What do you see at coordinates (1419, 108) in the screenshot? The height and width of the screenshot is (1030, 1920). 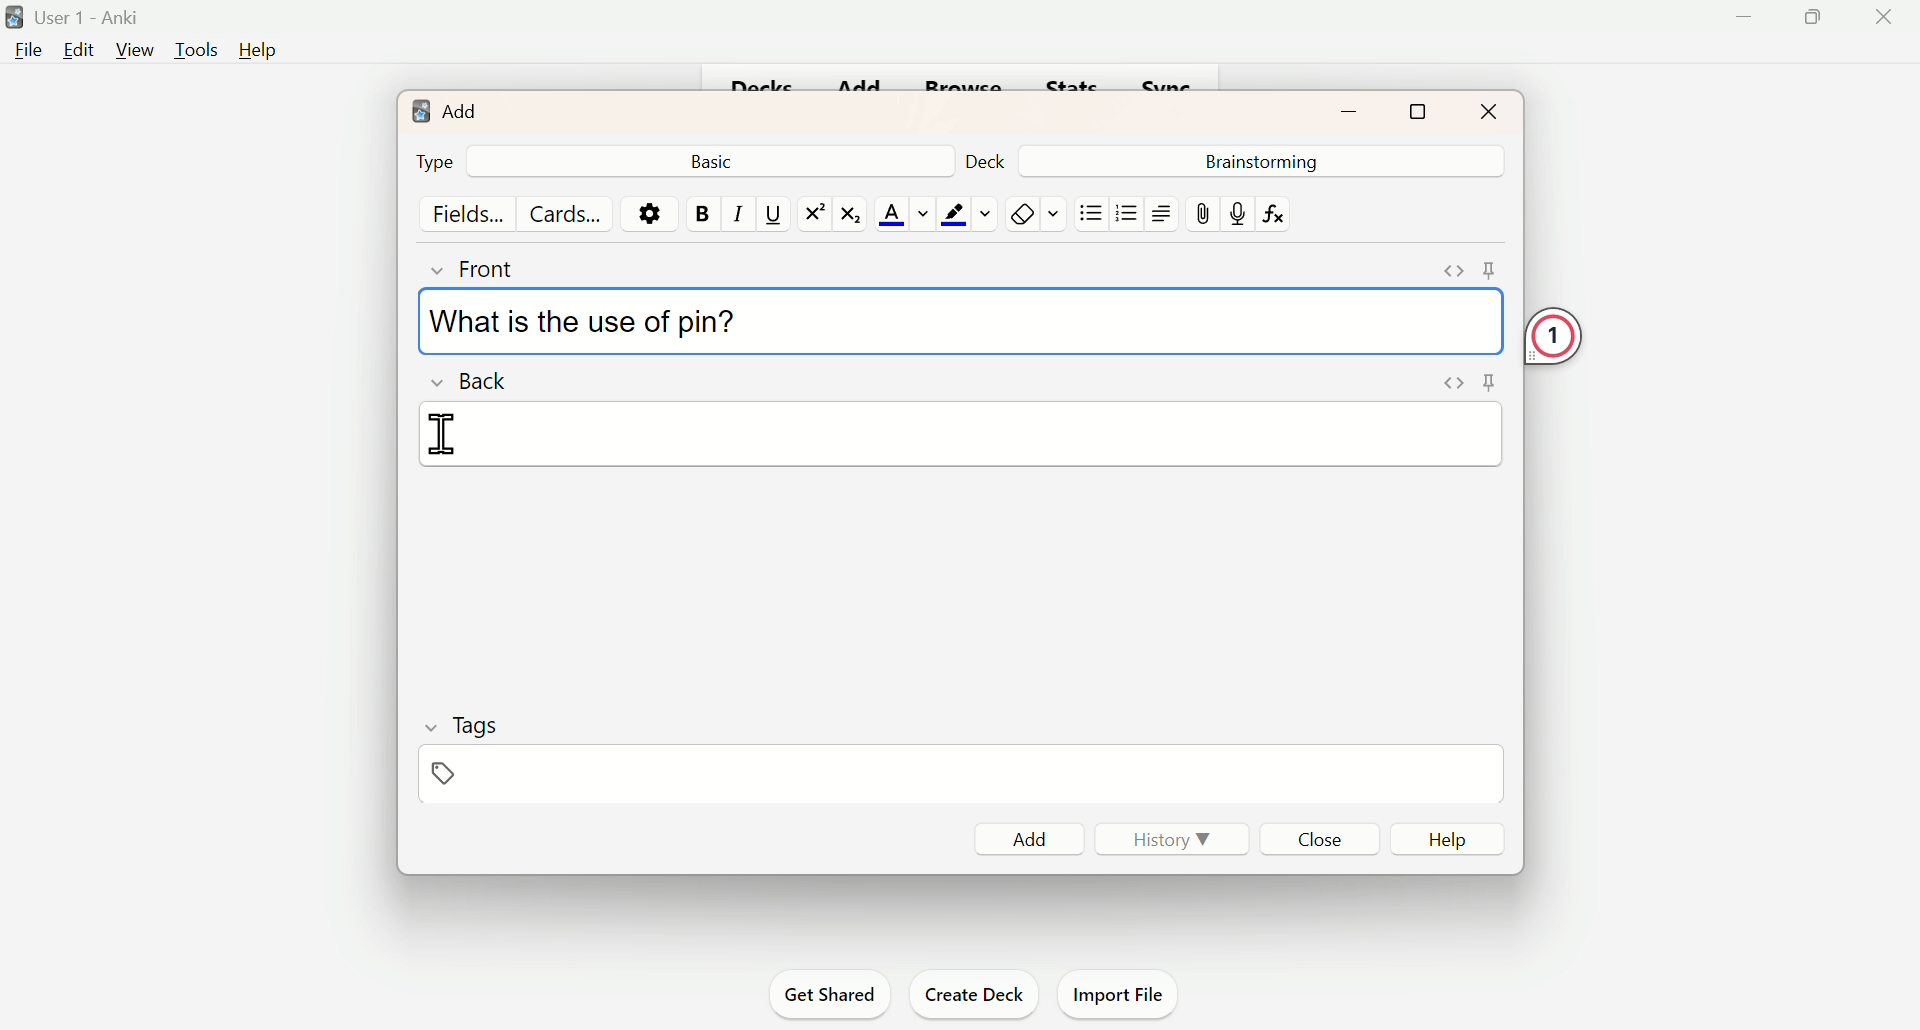 I see `Maximize` at bounding box center [1419, 108].